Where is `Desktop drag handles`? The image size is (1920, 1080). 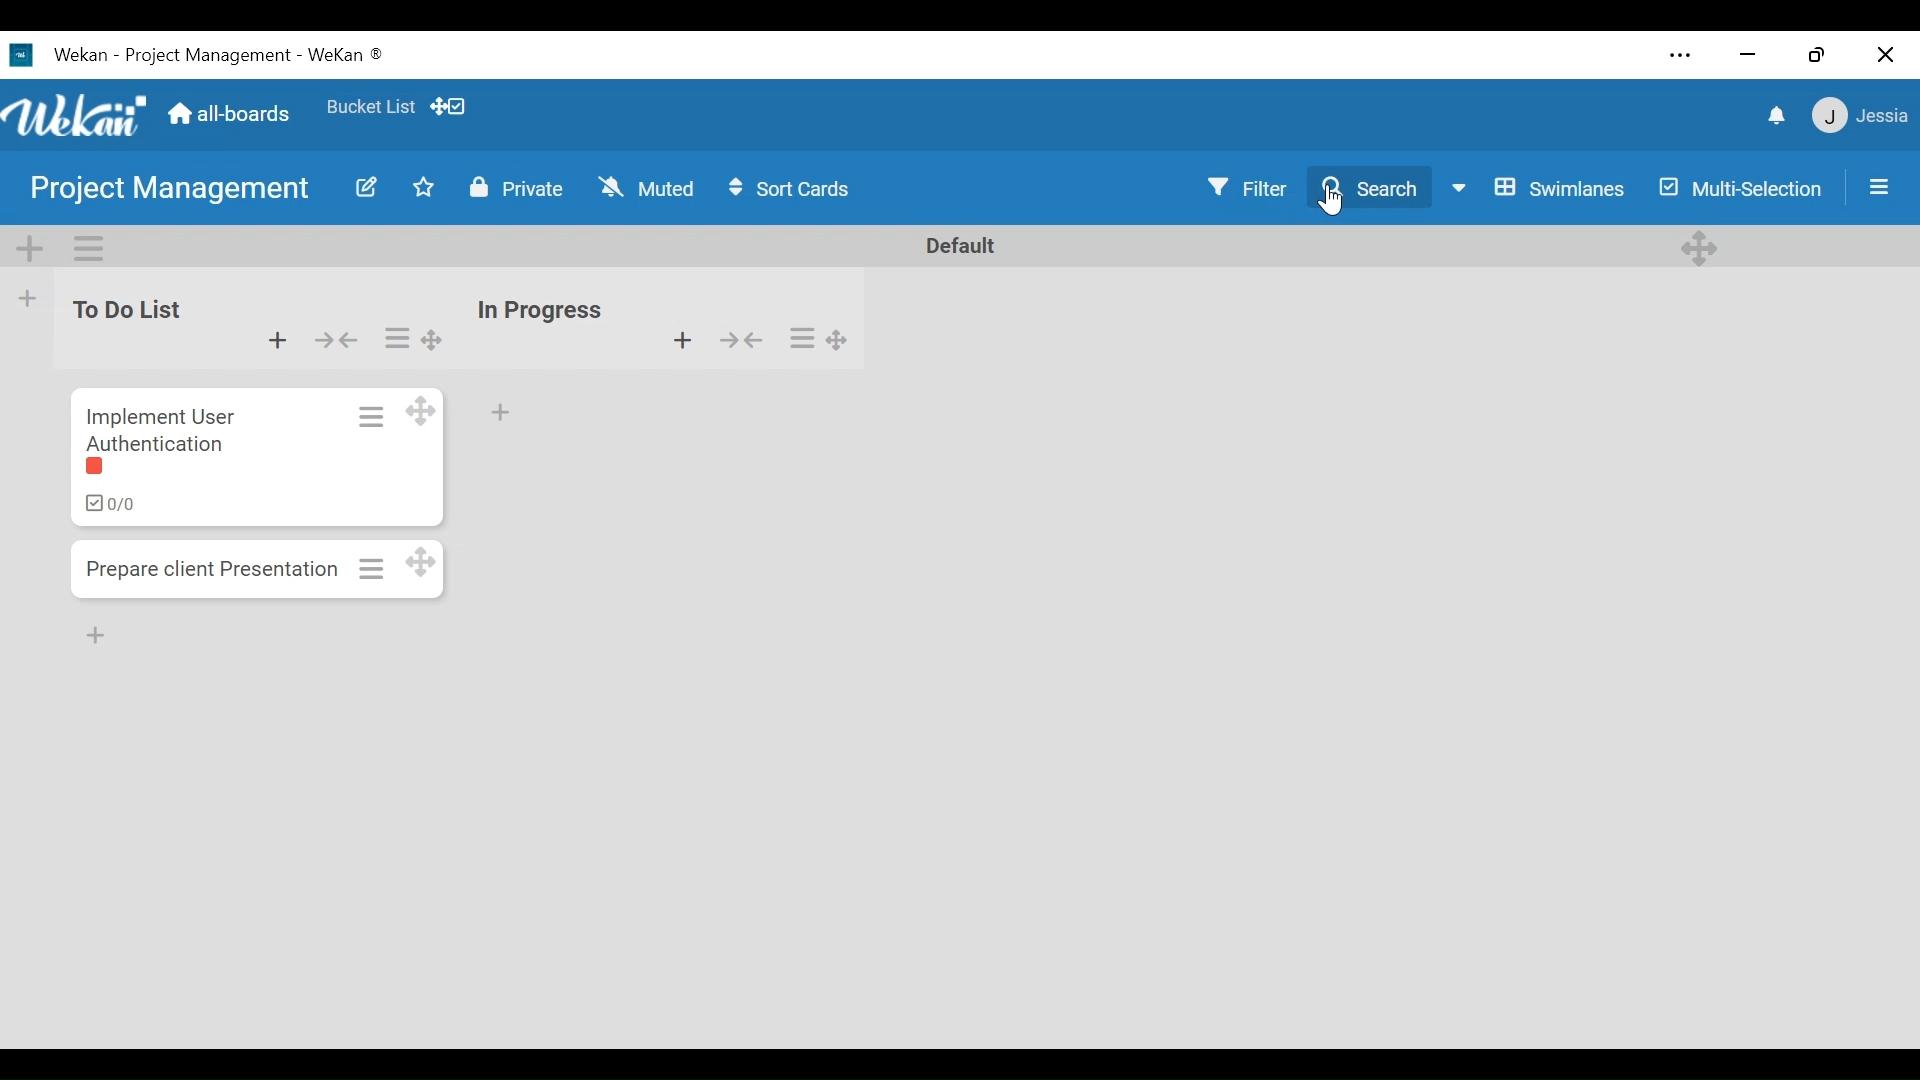 Desktop drag handles is located at coordinates (1699, 248).